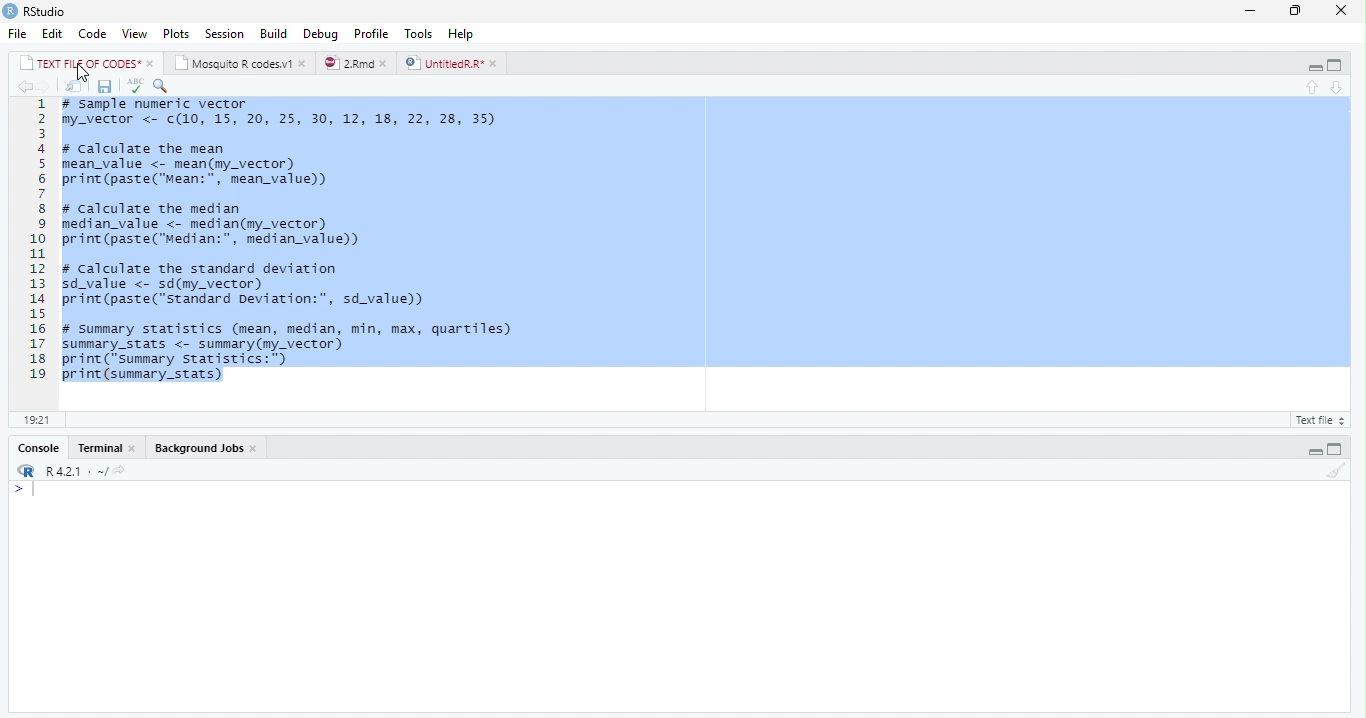 The image size is (1366, 718). Describe the element at coordinates (47, 12) in the screenshot. I see `RStudio` at that location.